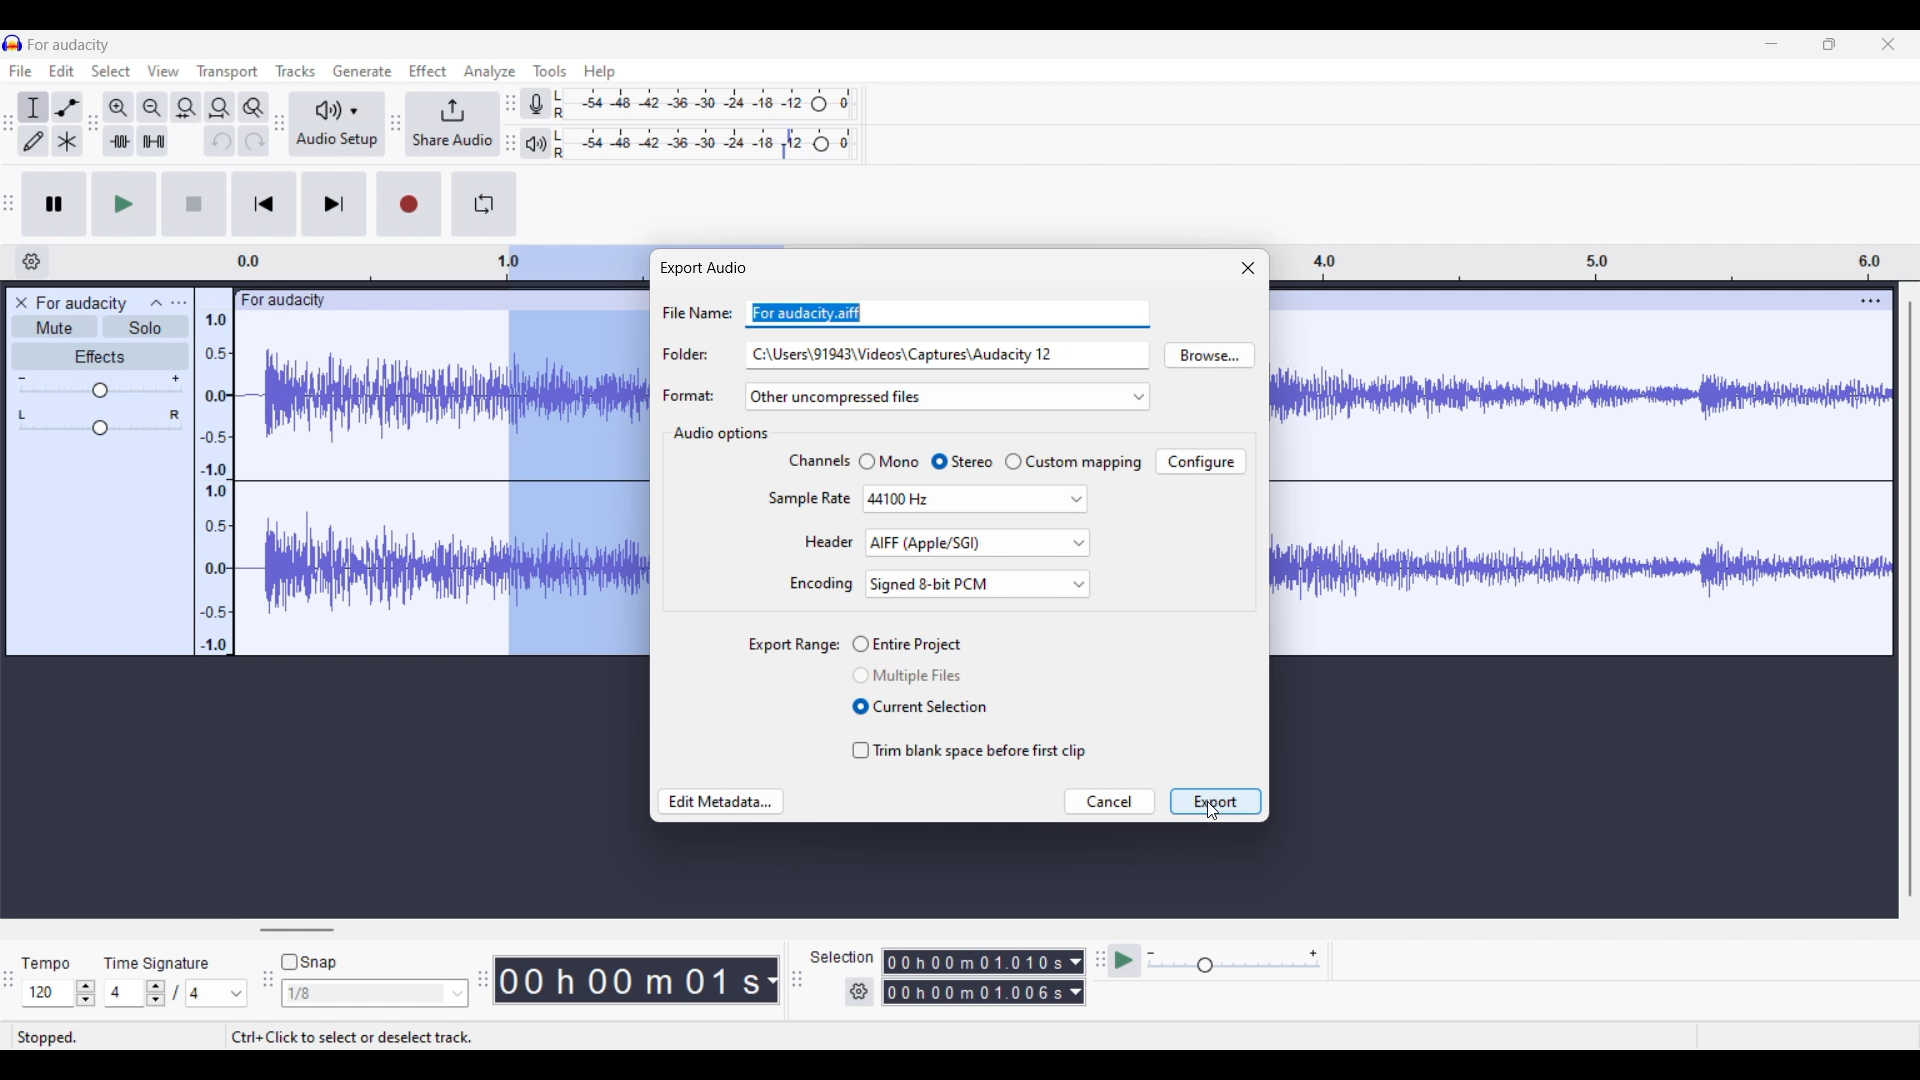 This screenshot has width=1920, height=1080. I want to click on tempo, so click(46, 964).